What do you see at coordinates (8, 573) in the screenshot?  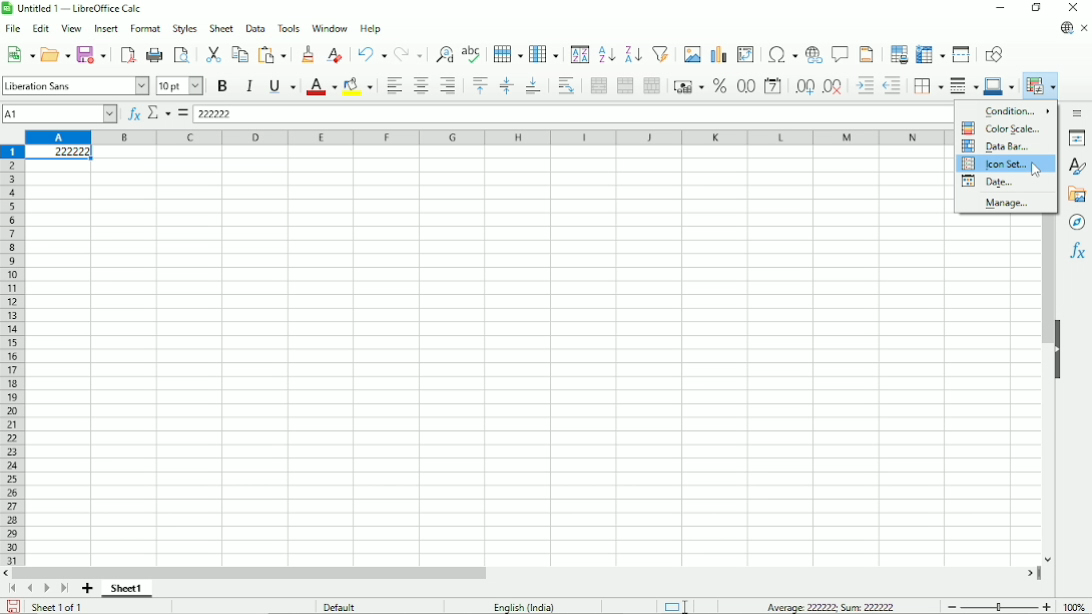 I see `scroll left` at bounding box center [8, 573].